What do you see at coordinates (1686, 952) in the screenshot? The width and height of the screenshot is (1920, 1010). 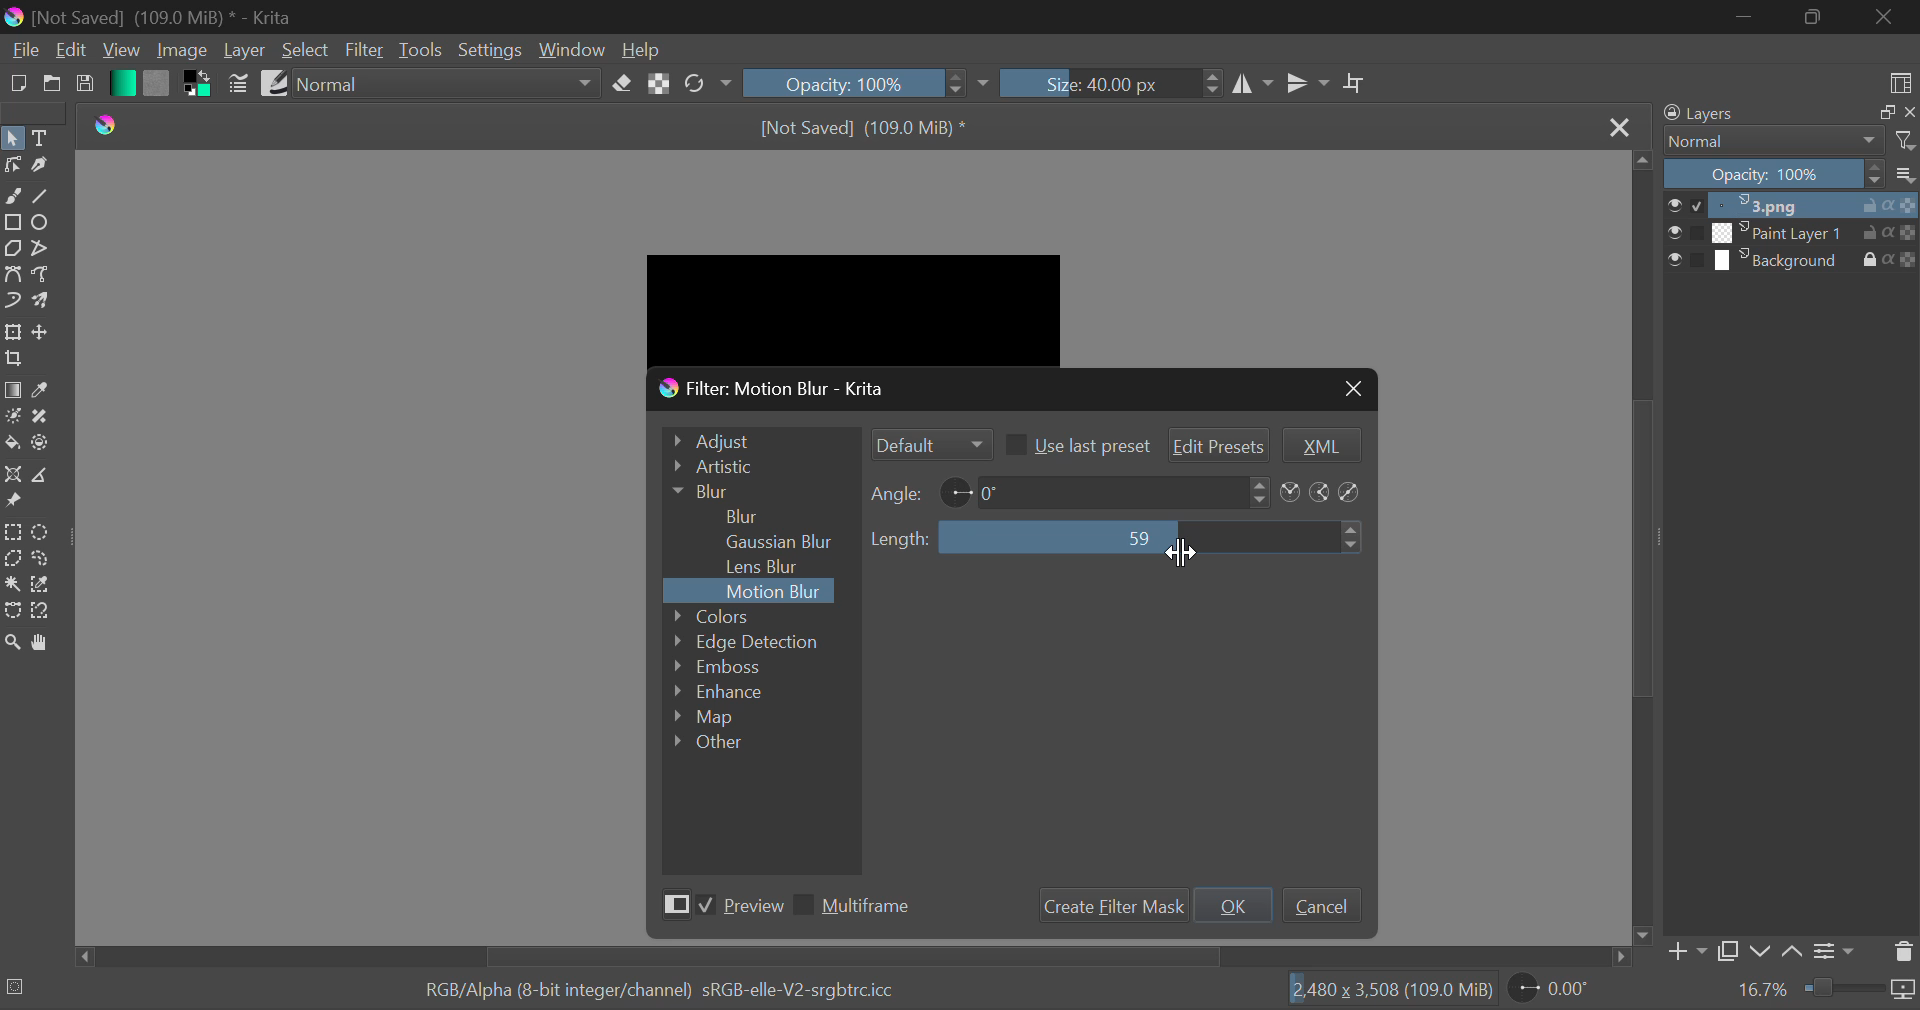 I see `Add Layer` at bounding box center [1686, 952].